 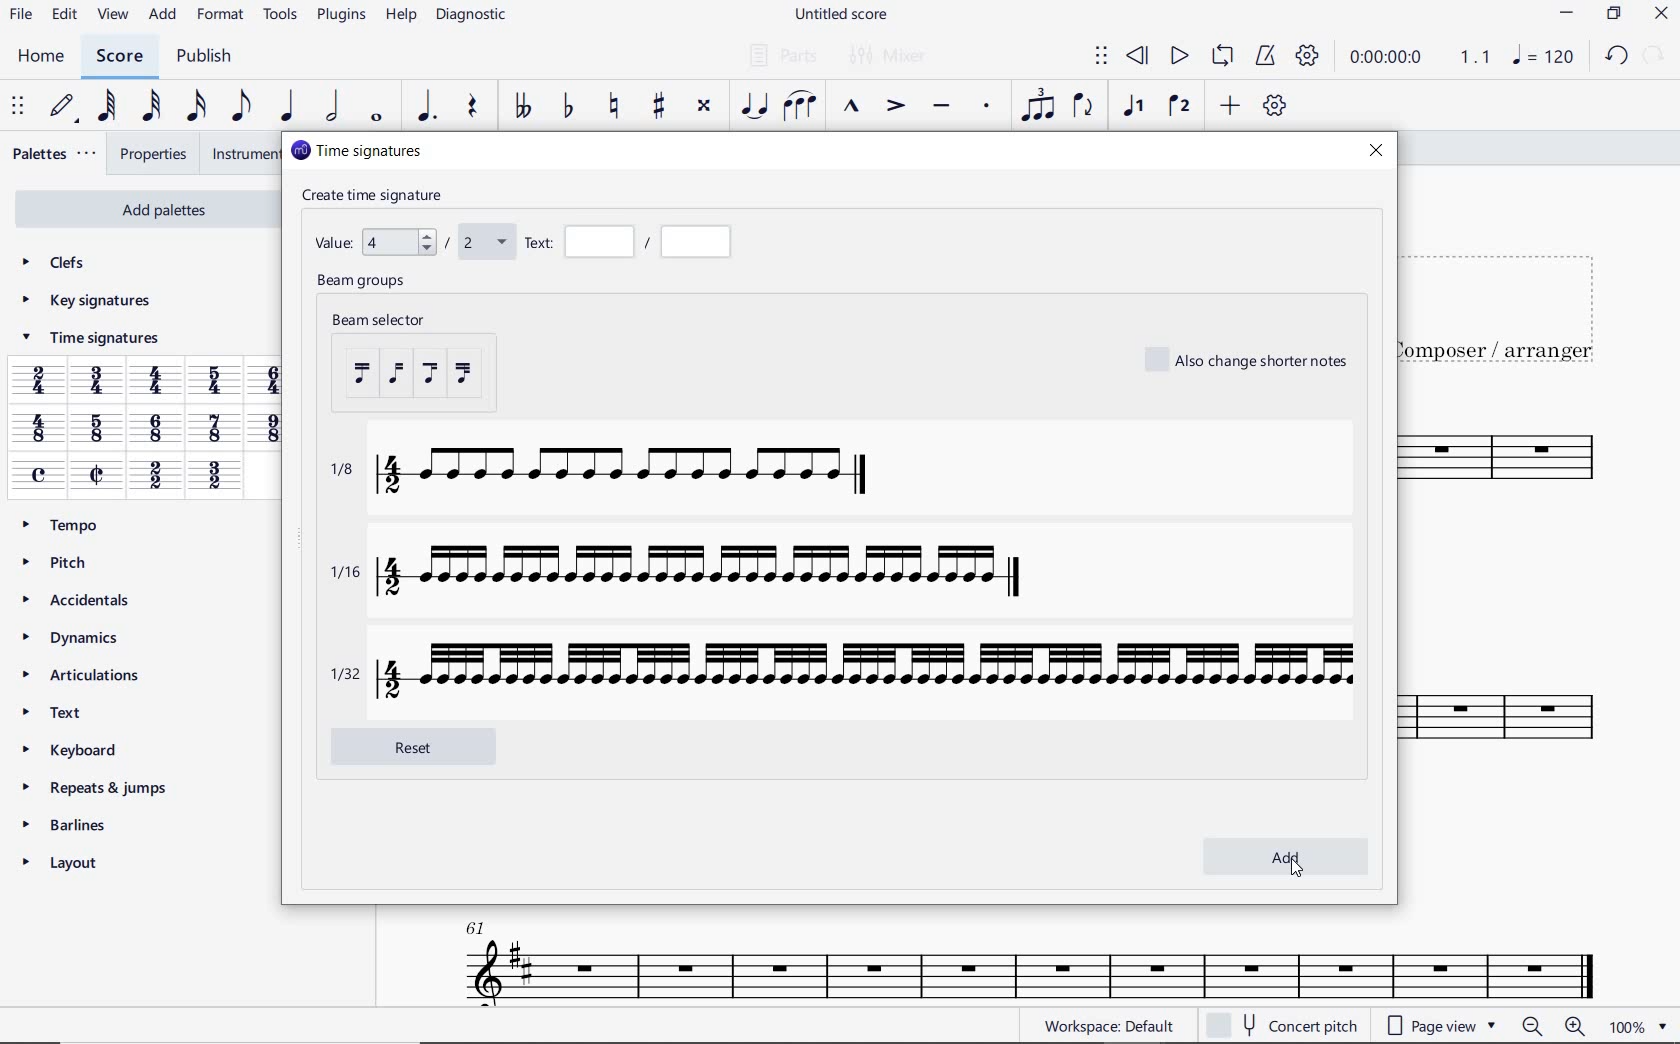 What do you see at coordinates (1137, 55) in the screenshot?
I see `REWIND` at bounding box center [1137, 55].